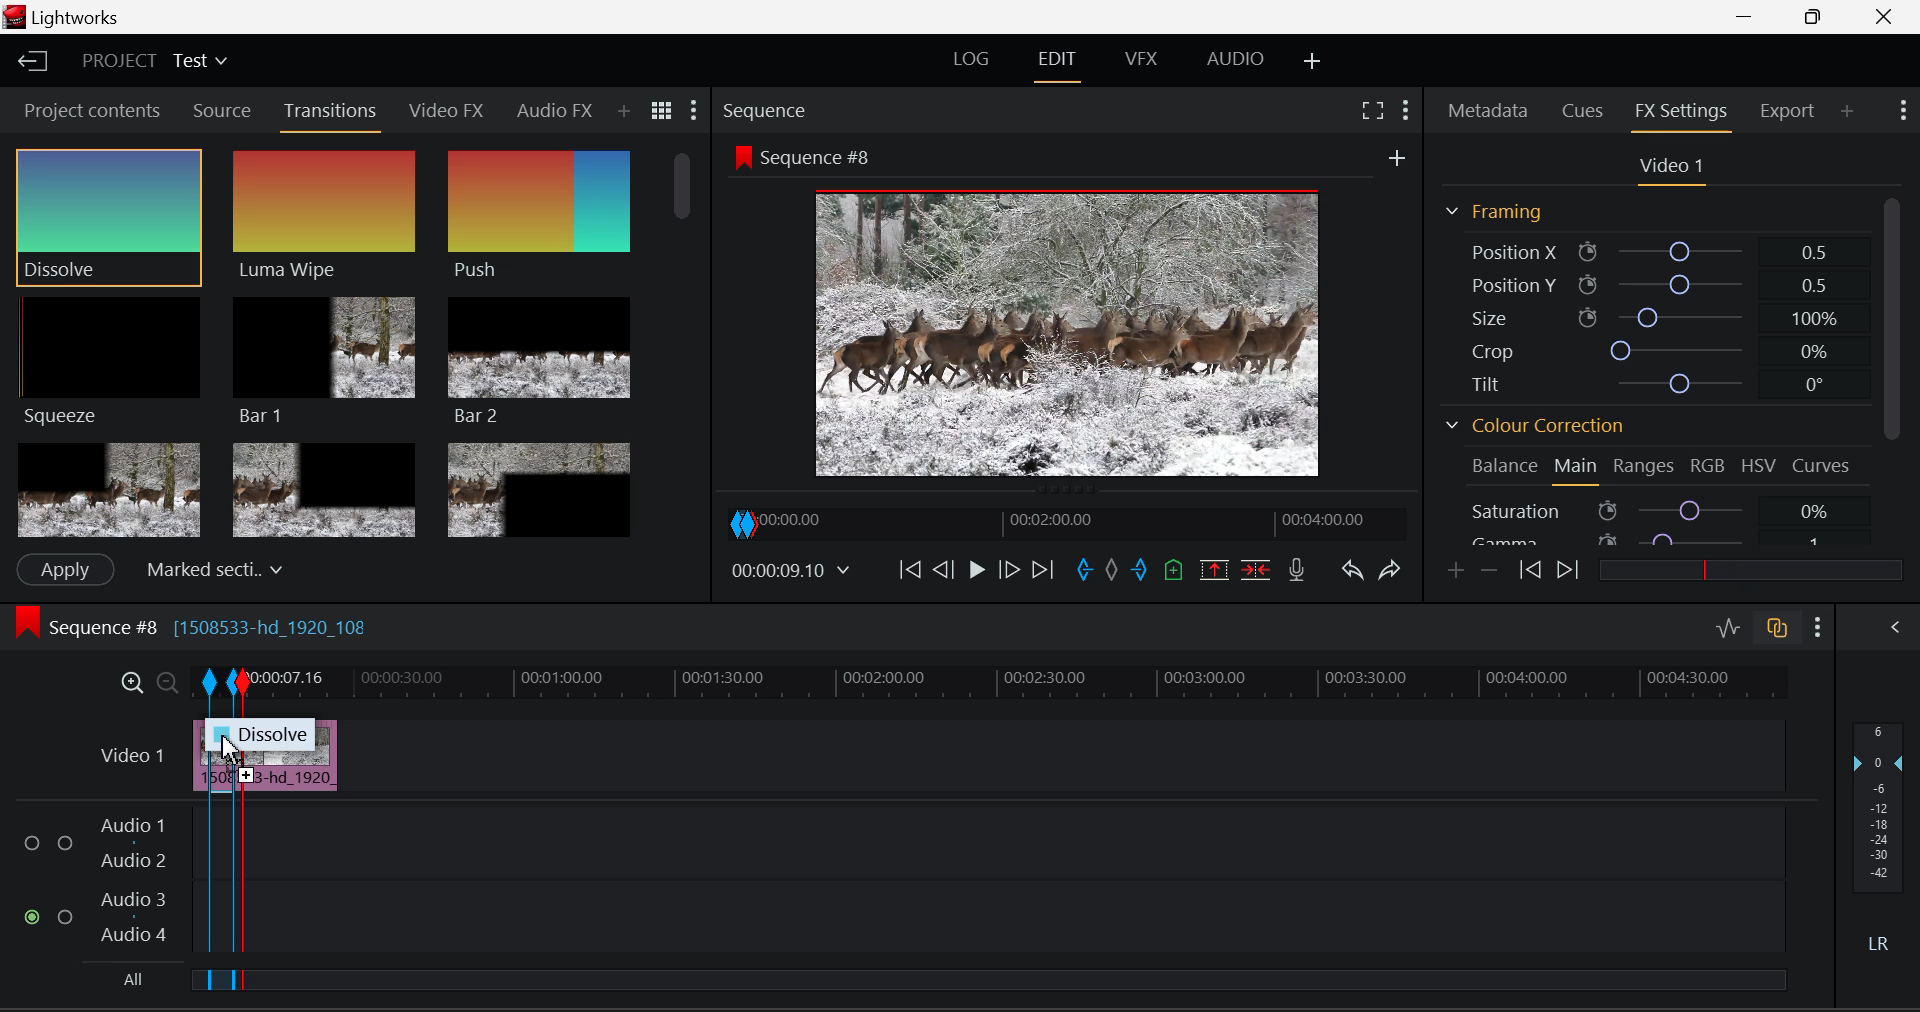  What do you see at coordinates (1010, 572) in the screenshot?
I see `Go Forward` at bounding box center [1010, 572].